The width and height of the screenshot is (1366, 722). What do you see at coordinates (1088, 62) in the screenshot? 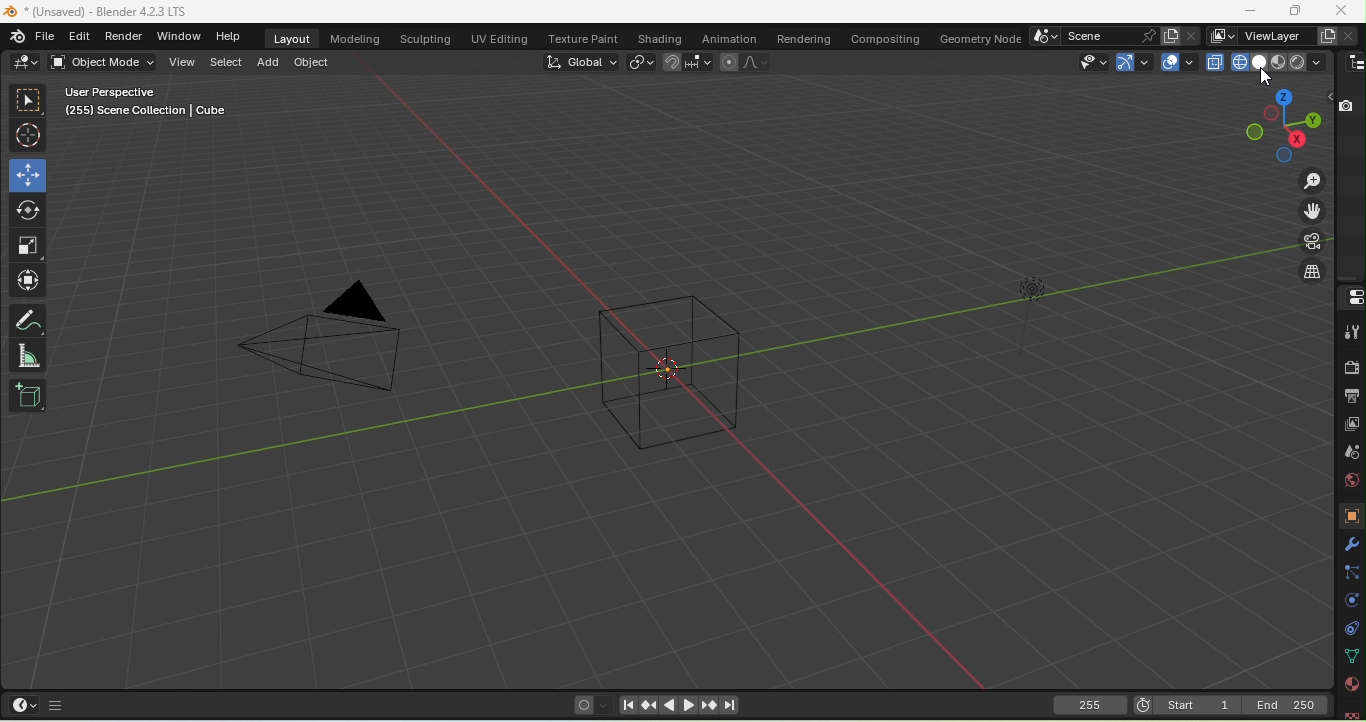
I see `Selectability and visibility` at bounding box center [1088, 62].